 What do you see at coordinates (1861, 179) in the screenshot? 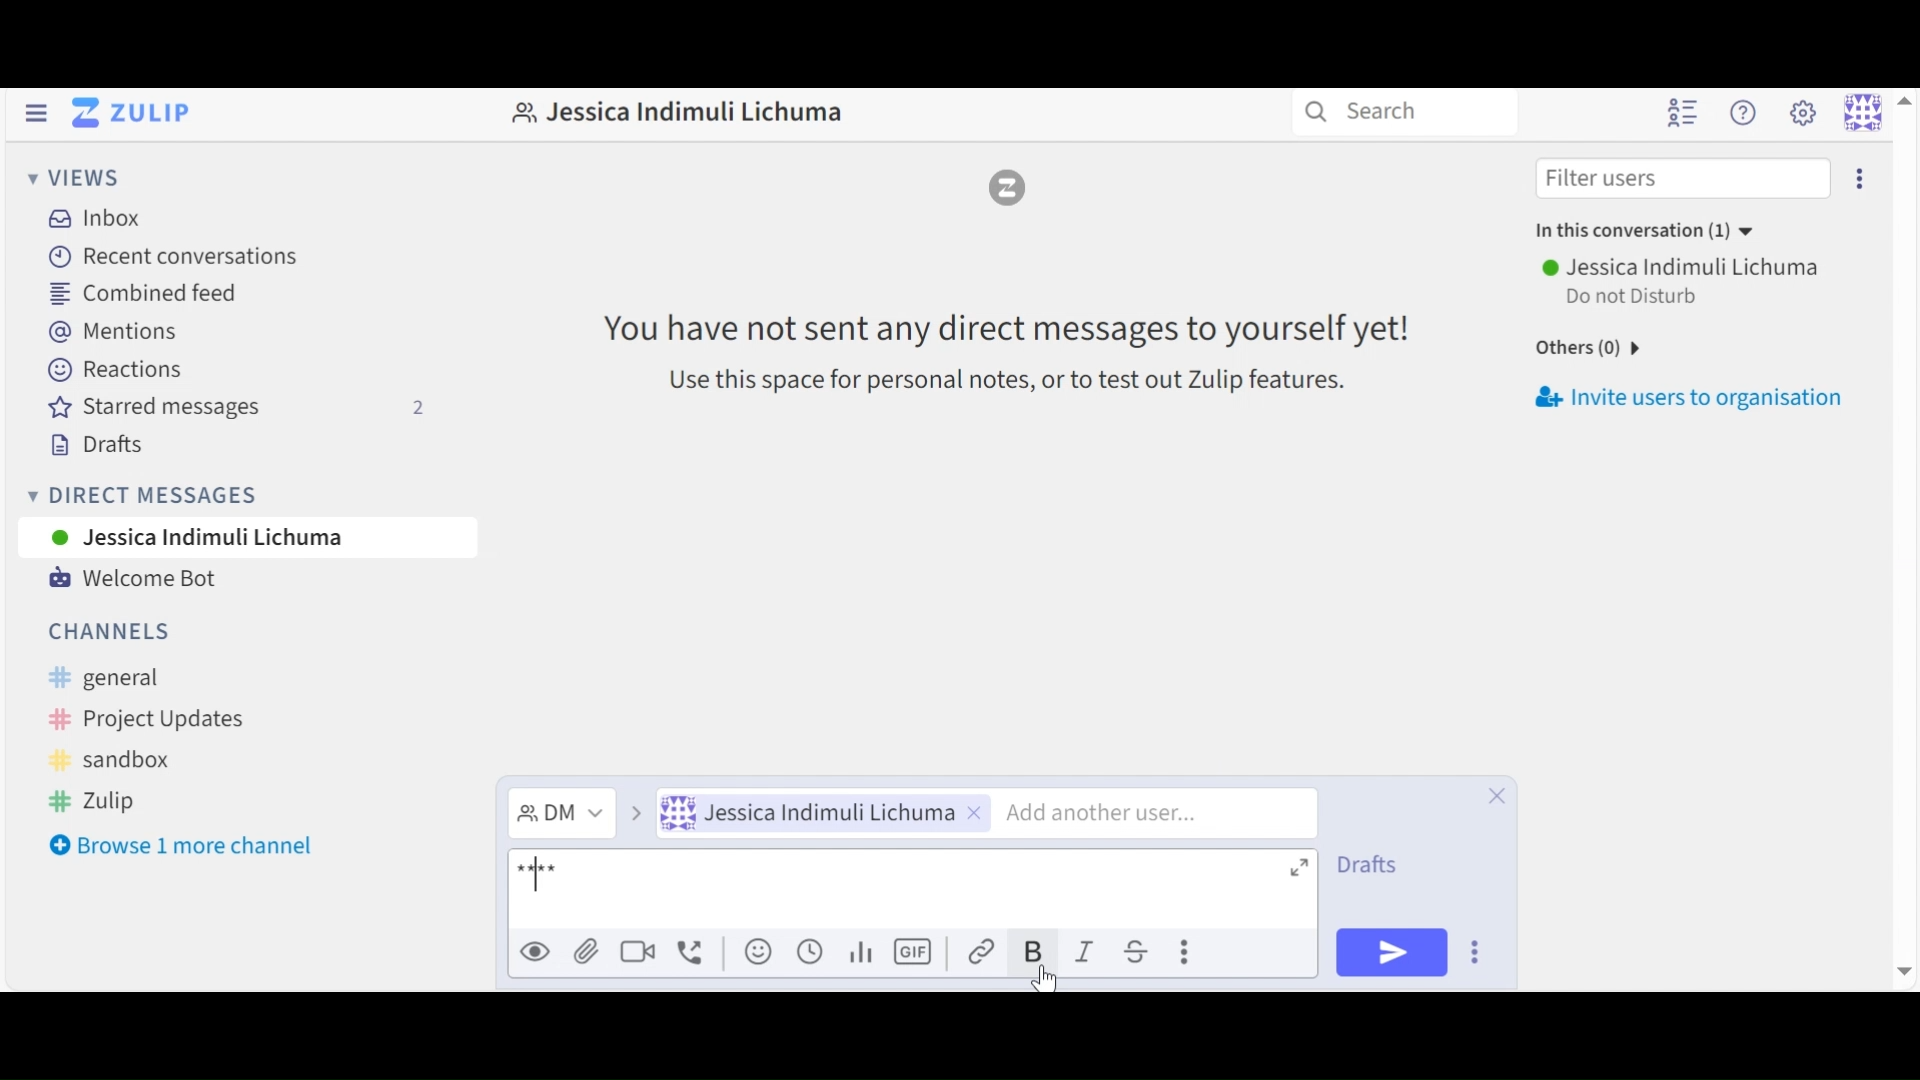
I see `more options` at bounding box center [1861, 179].